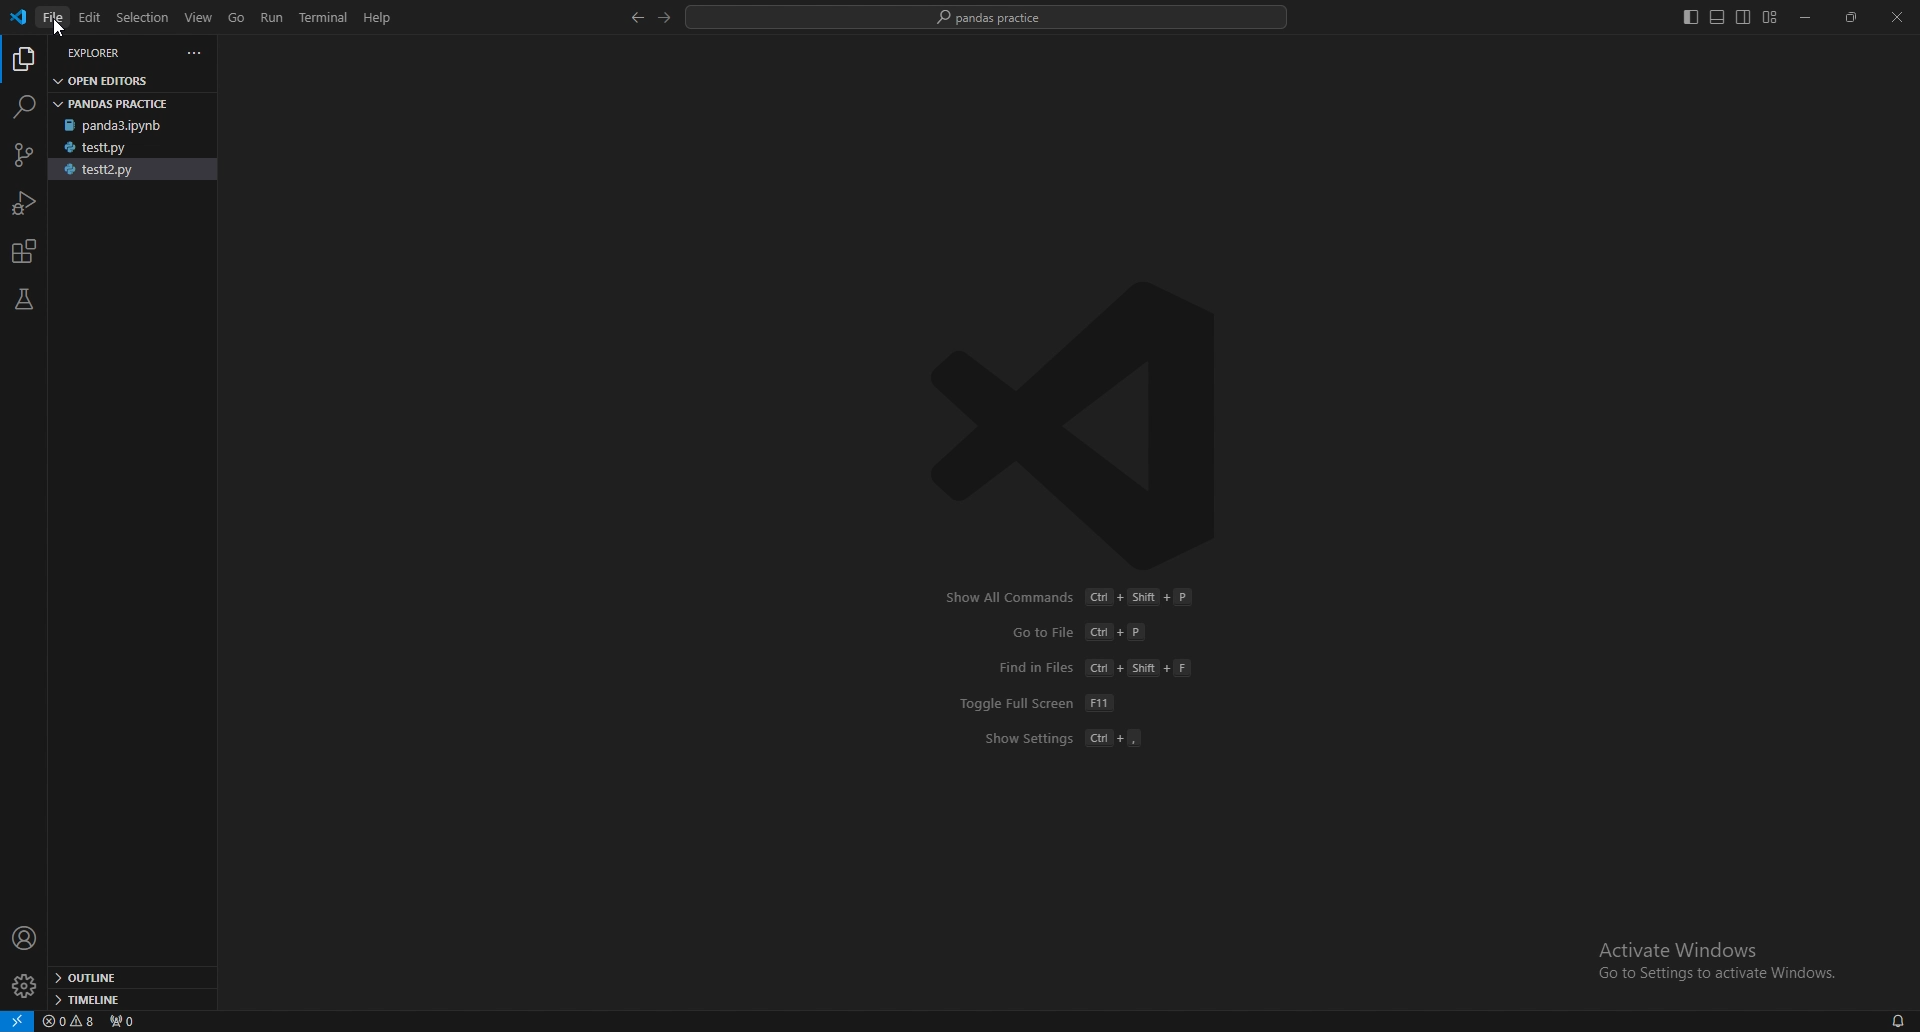 The height and width of the screenshot is (1032, 1920). I want to click on customize layout, so click(1769, 18).